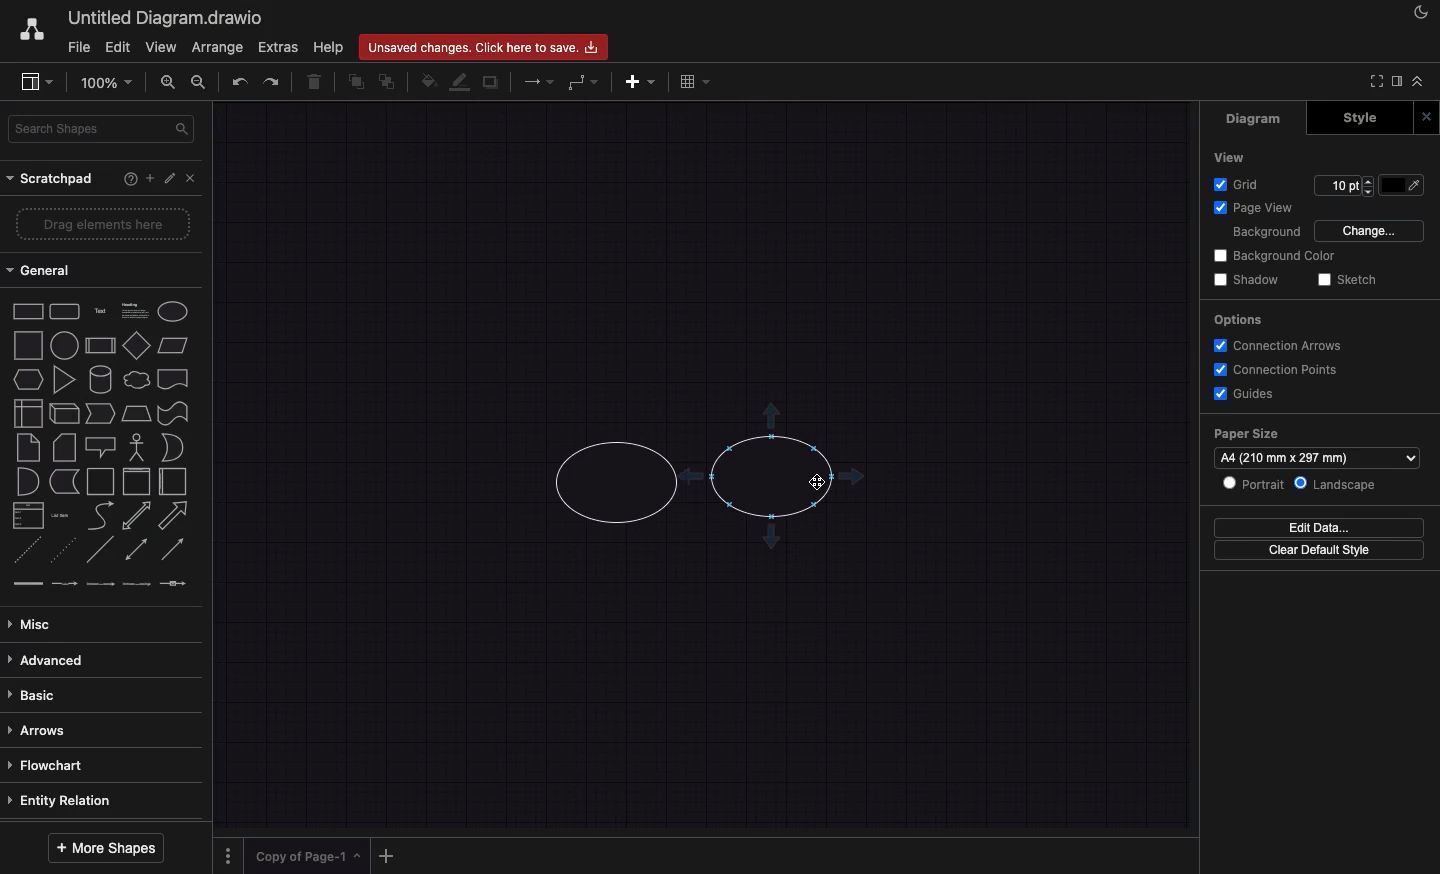 The width and height of the screenshot is (1440, 874). Describe the element at coordinates (26, 583) in the screenshot. I see `link` at that location.